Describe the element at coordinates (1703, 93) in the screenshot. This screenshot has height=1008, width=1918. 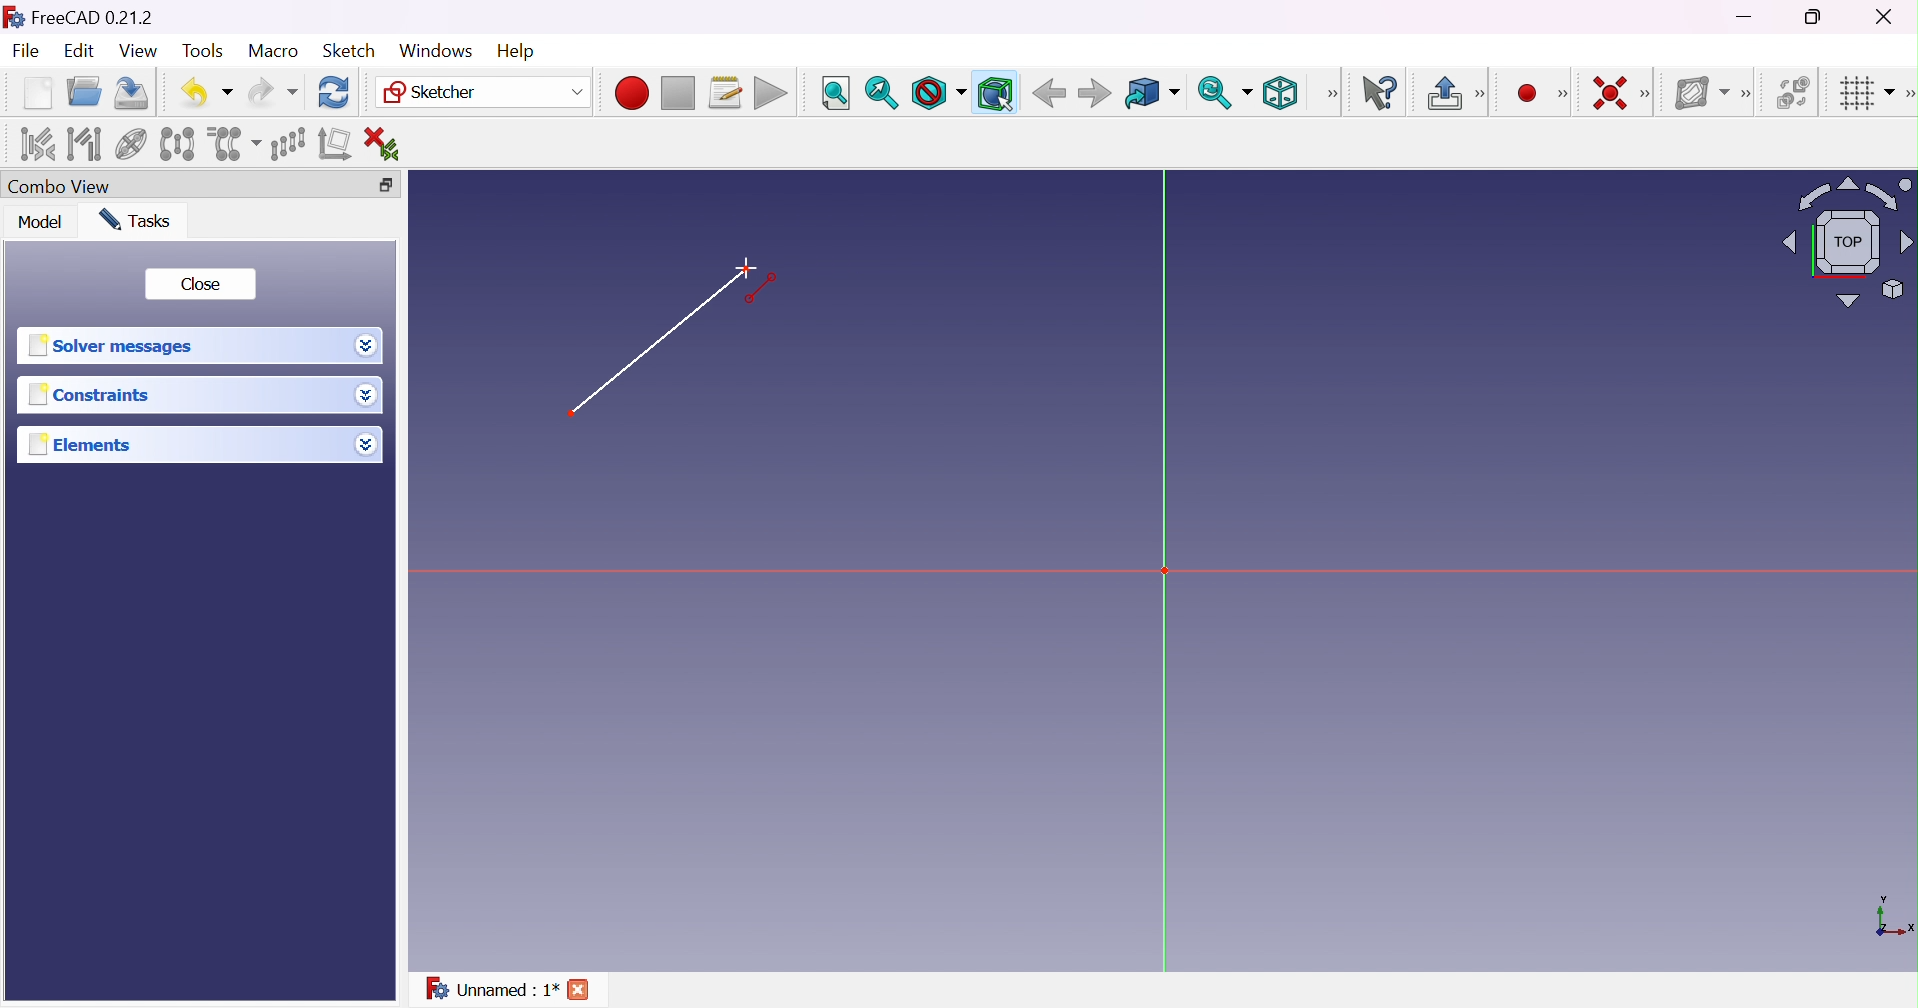
I see `Show/hide B-spline information layer` at that location.